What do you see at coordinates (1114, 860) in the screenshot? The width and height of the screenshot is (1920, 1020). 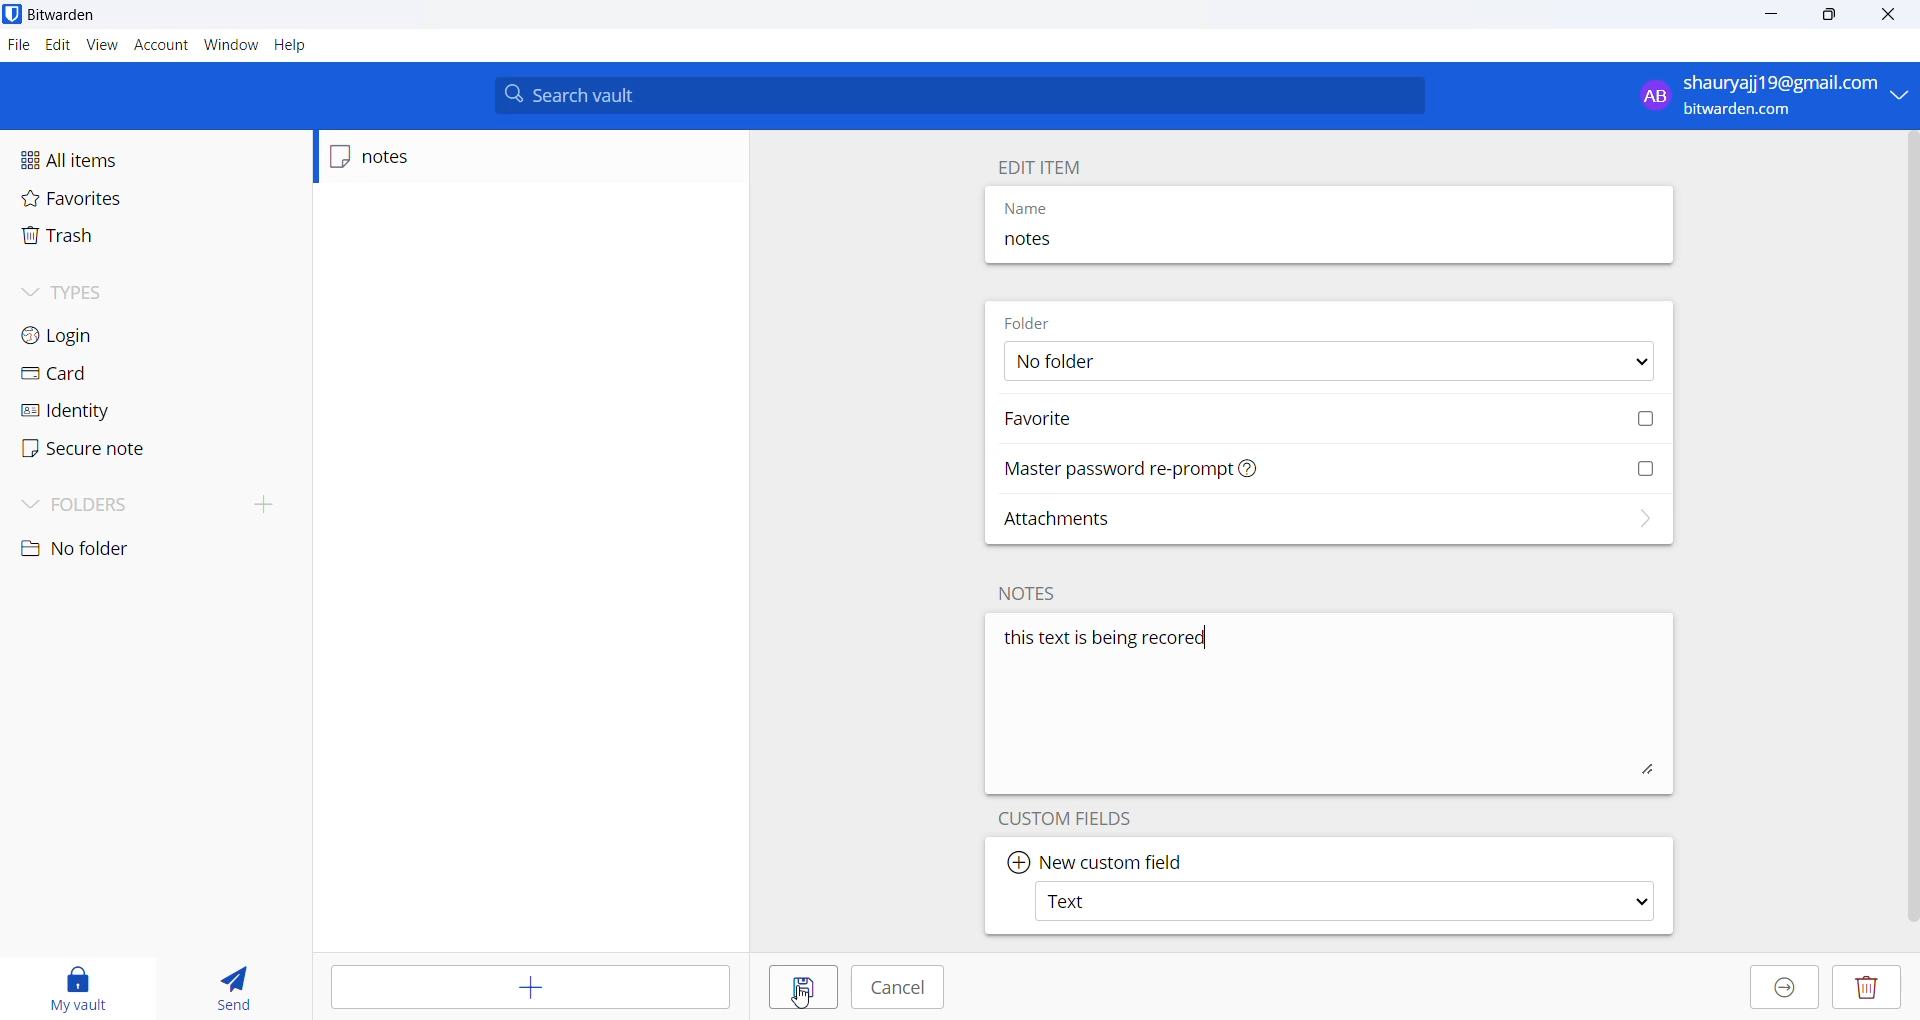 I see `new custom field` at bounding box center [1114, 860].